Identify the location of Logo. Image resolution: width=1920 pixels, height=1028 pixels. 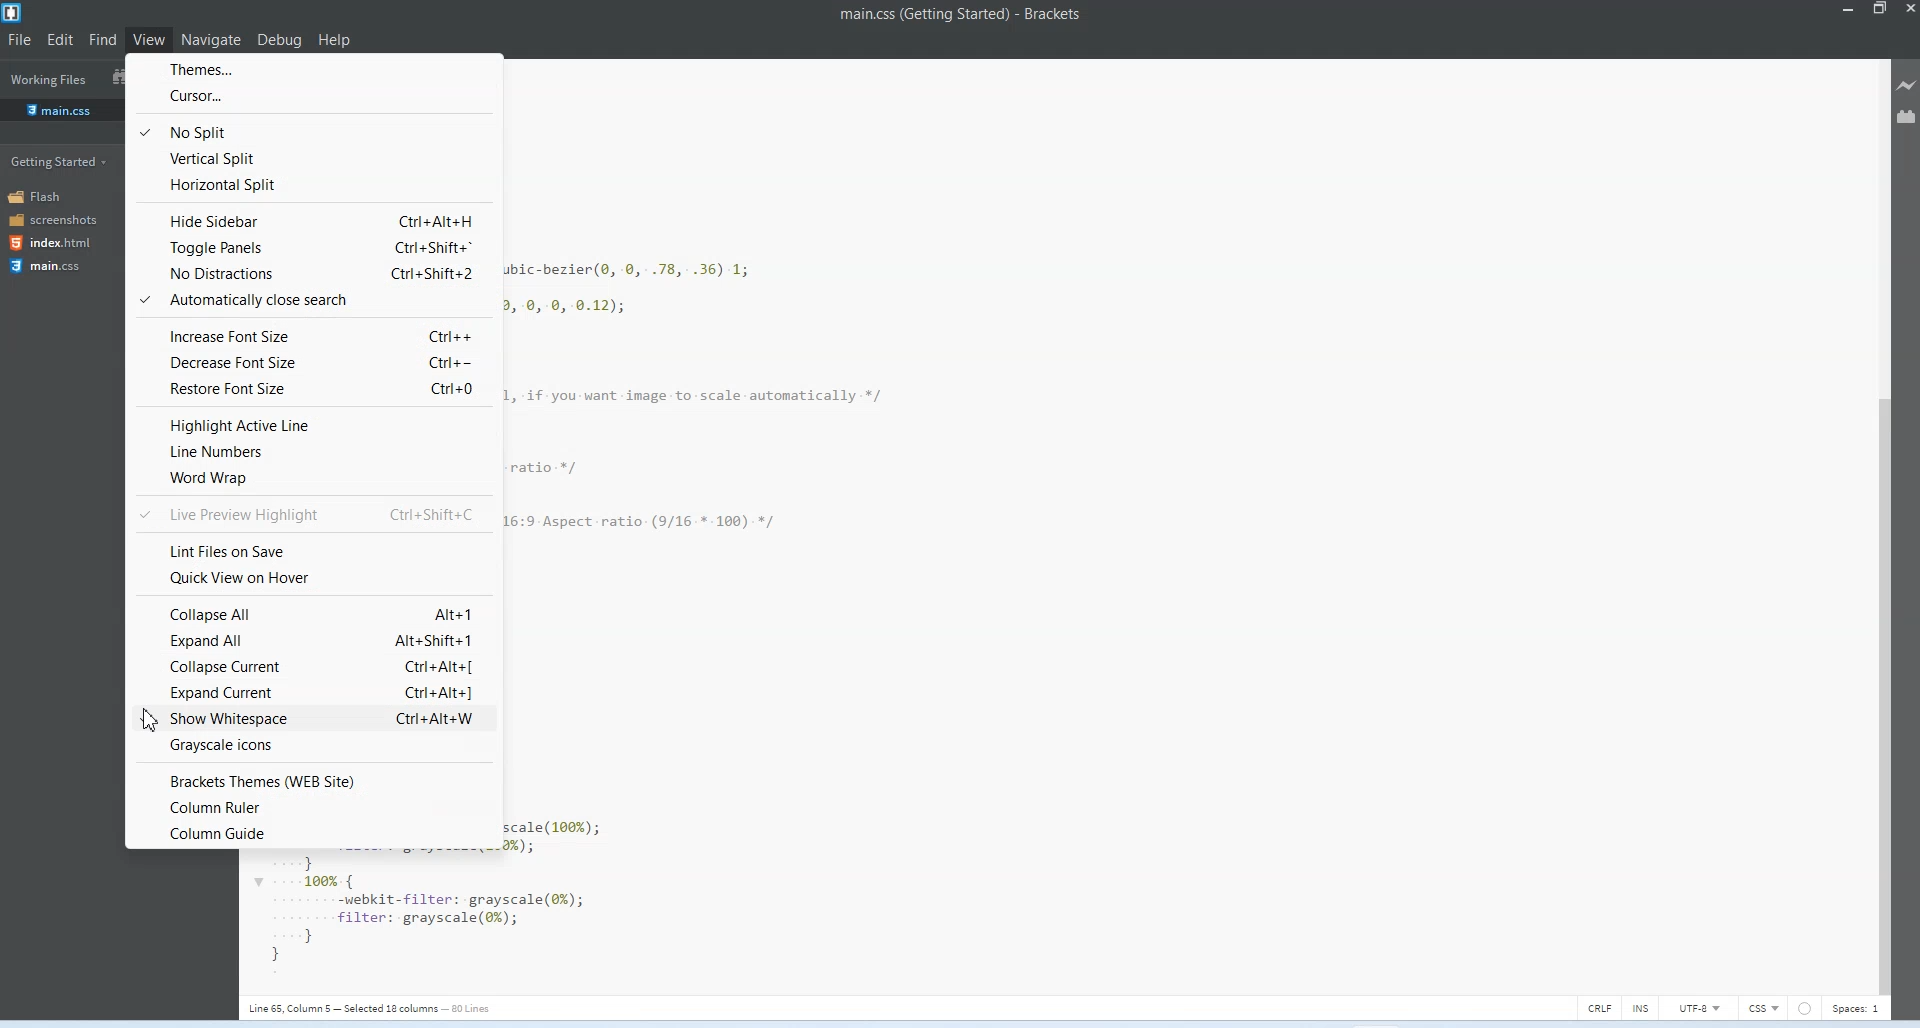
(16, 12).